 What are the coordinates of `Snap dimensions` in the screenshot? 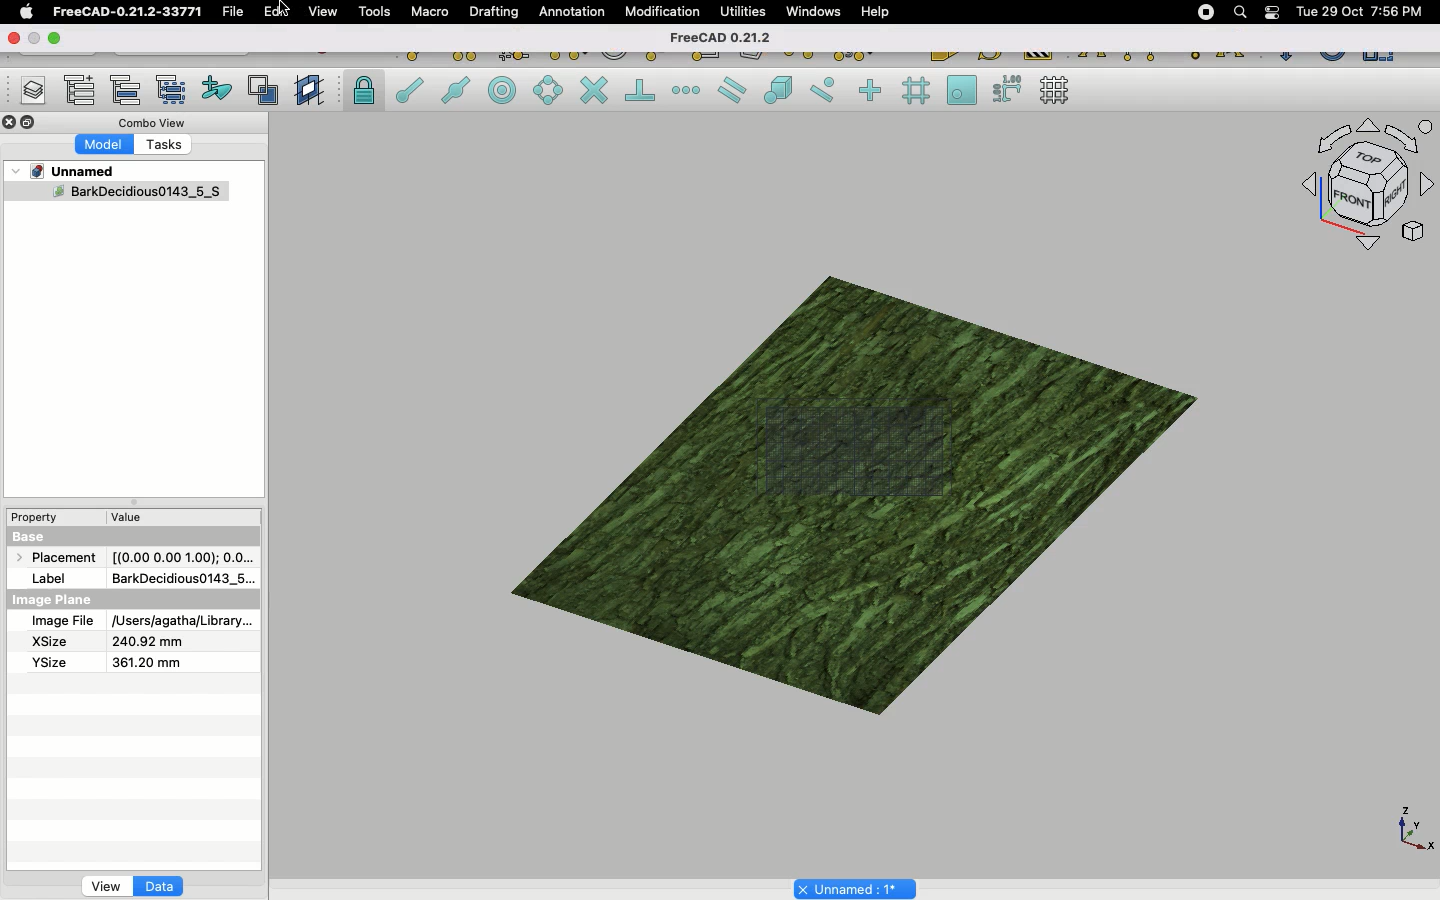 It's located at (1008, 90).